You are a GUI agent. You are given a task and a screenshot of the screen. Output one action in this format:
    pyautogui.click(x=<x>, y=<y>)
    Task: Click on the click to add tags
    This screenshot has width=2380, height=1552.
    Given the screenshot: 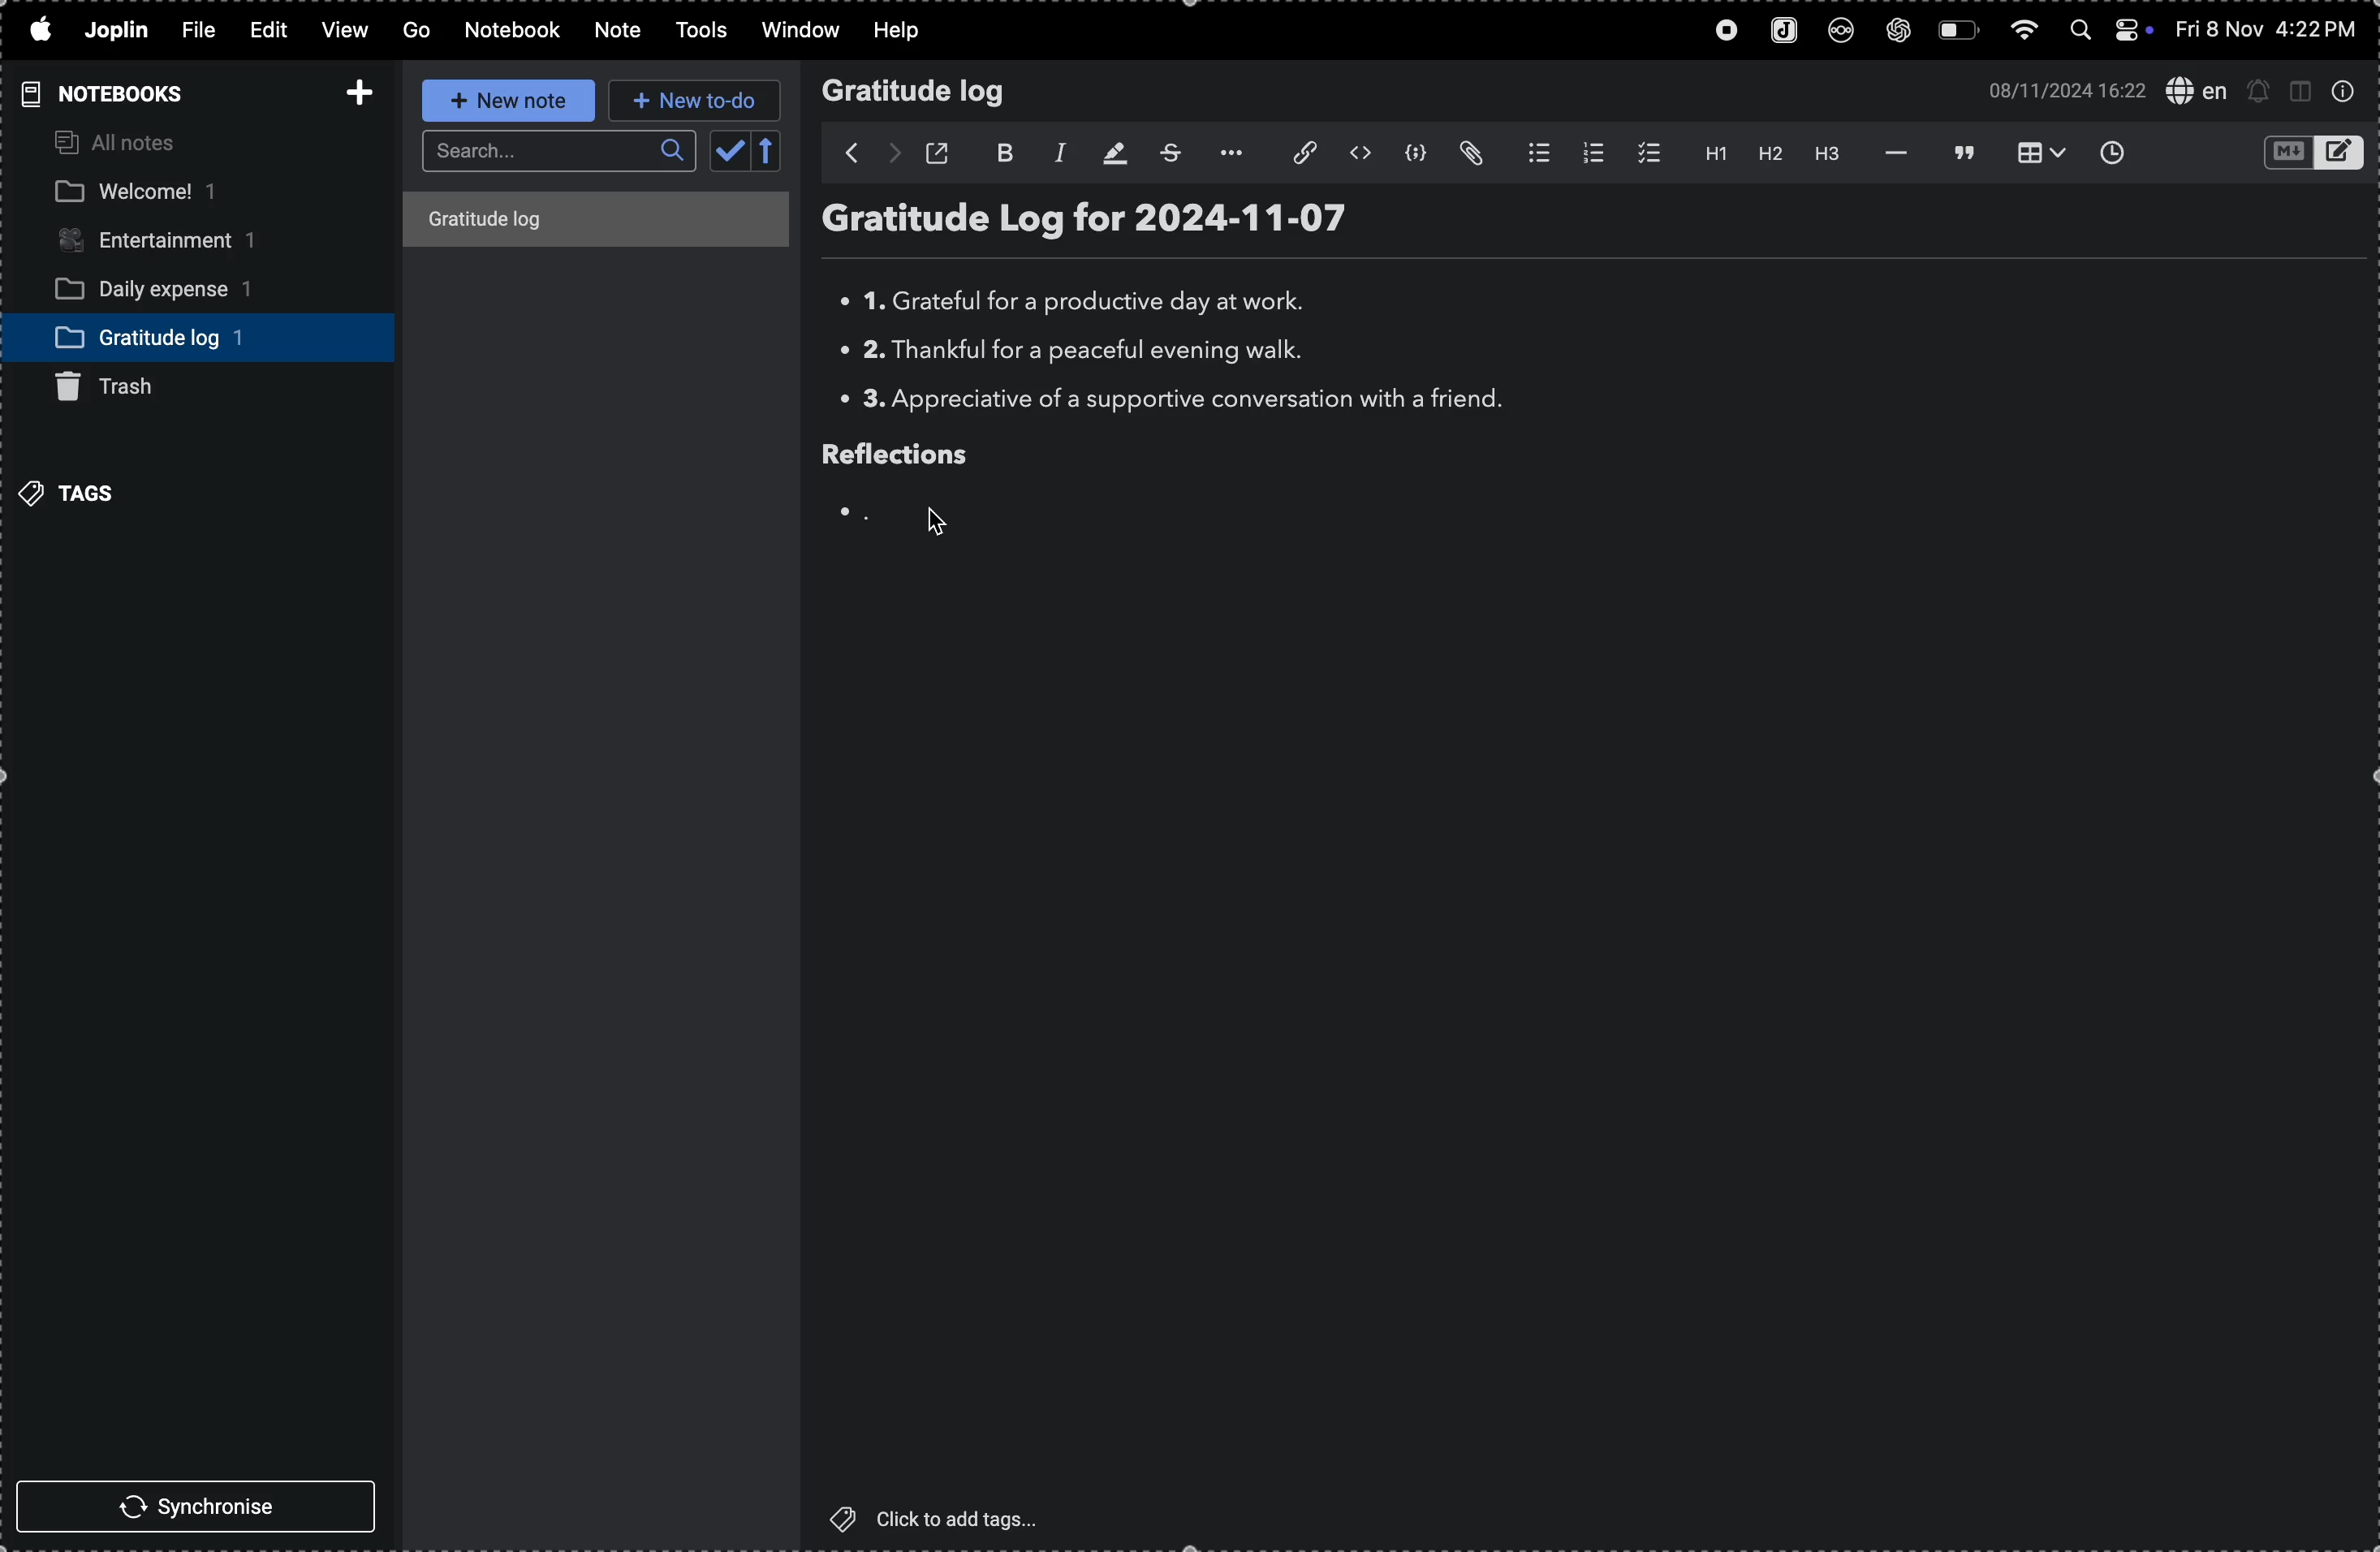 What is the action you would take?
    pyautogui.click(x=944, y=1519)
    